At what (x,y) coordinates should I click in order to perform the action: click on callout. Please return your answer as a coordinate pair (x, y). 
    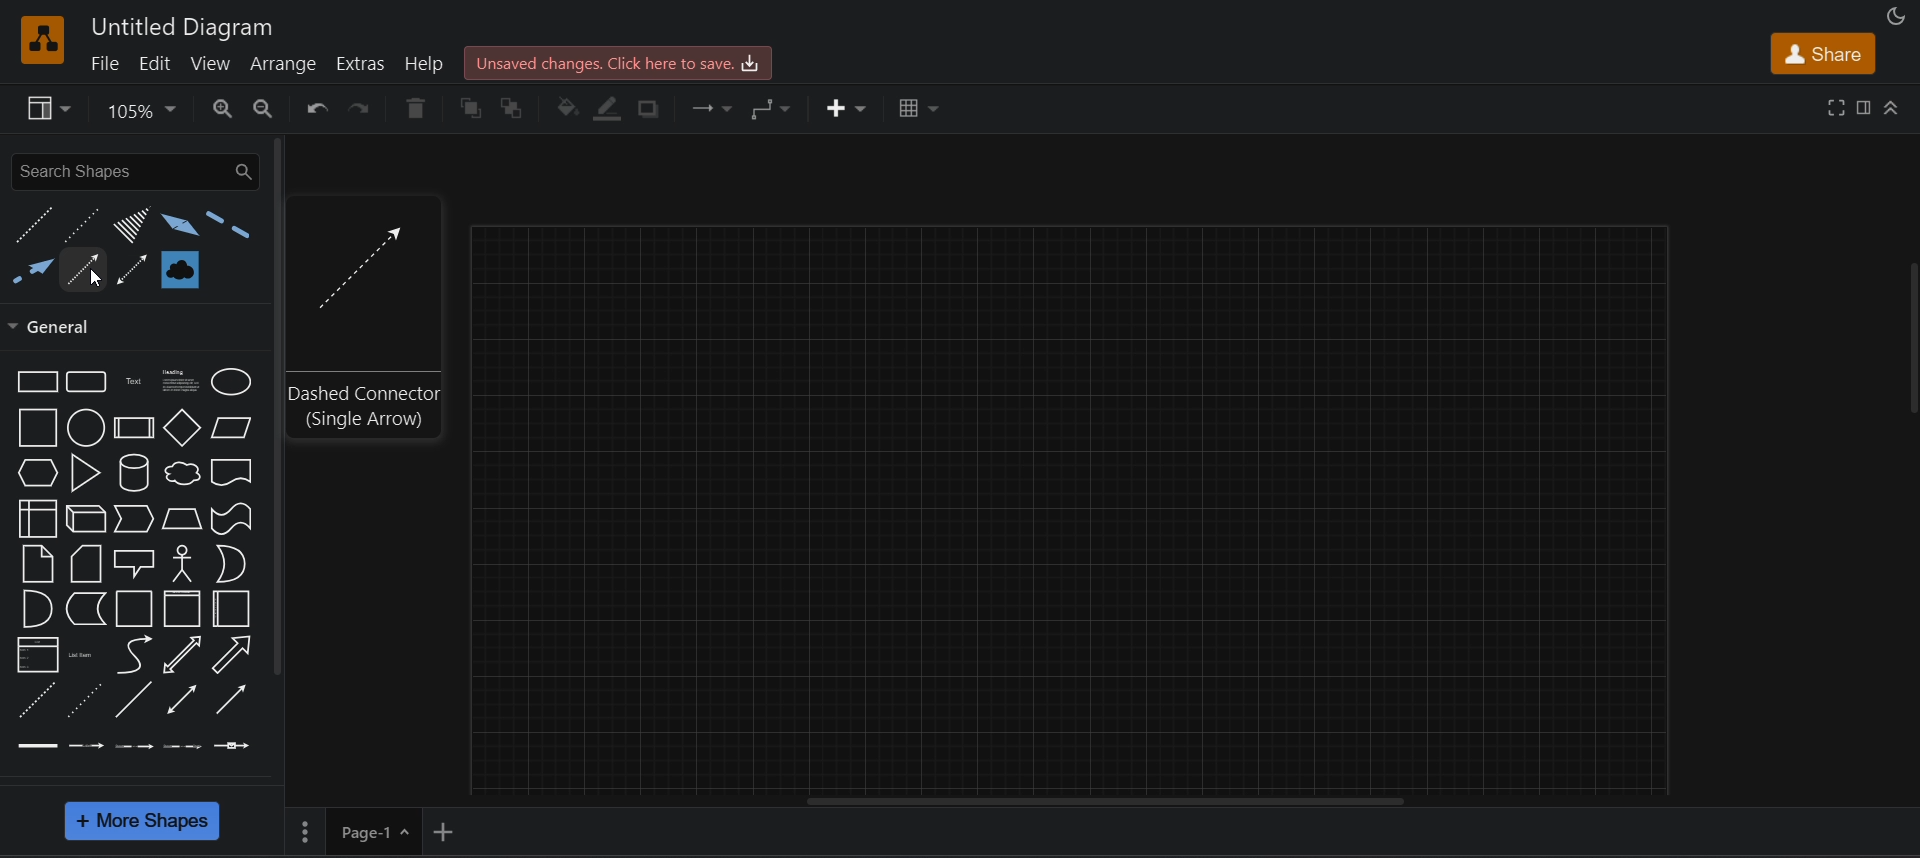
    Looking at the image, I should click on (134, 563).